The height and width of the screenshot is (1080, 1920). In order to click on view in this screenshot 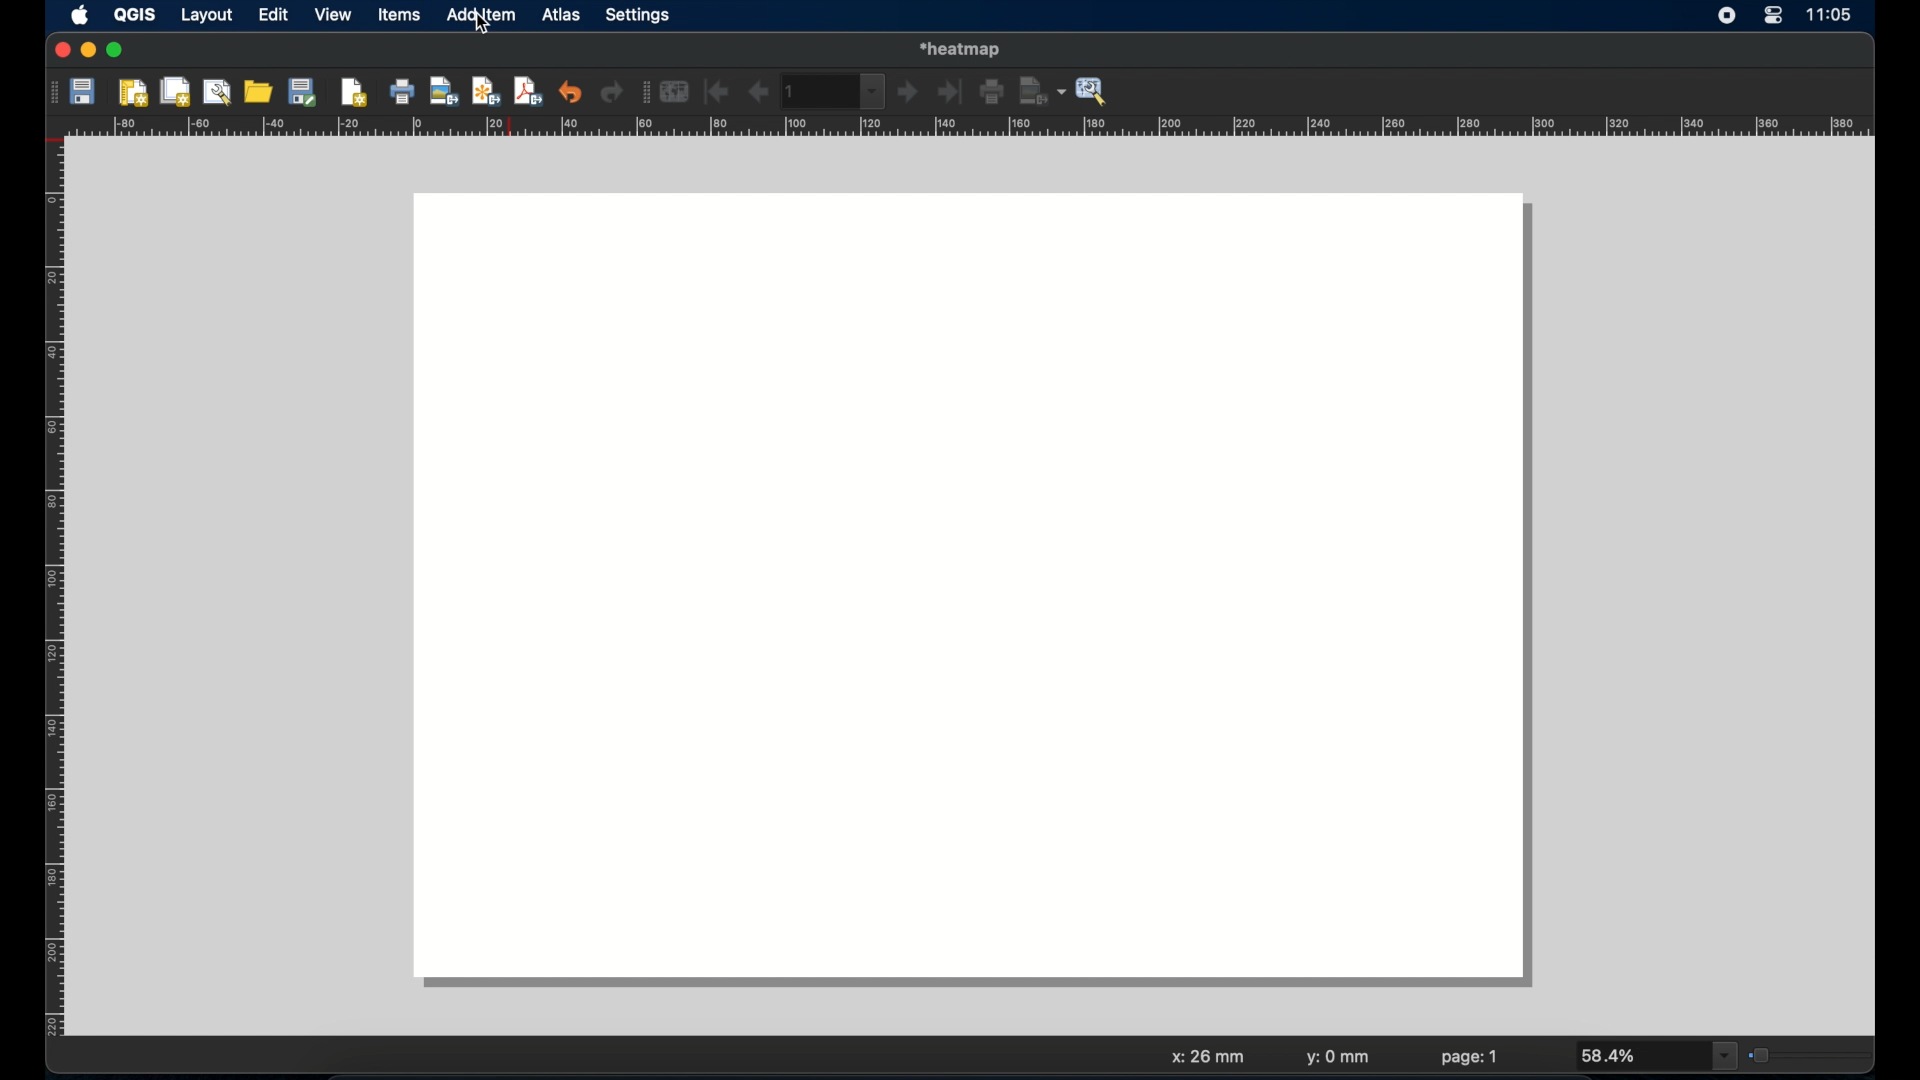, I will do `click(332, 16)`.